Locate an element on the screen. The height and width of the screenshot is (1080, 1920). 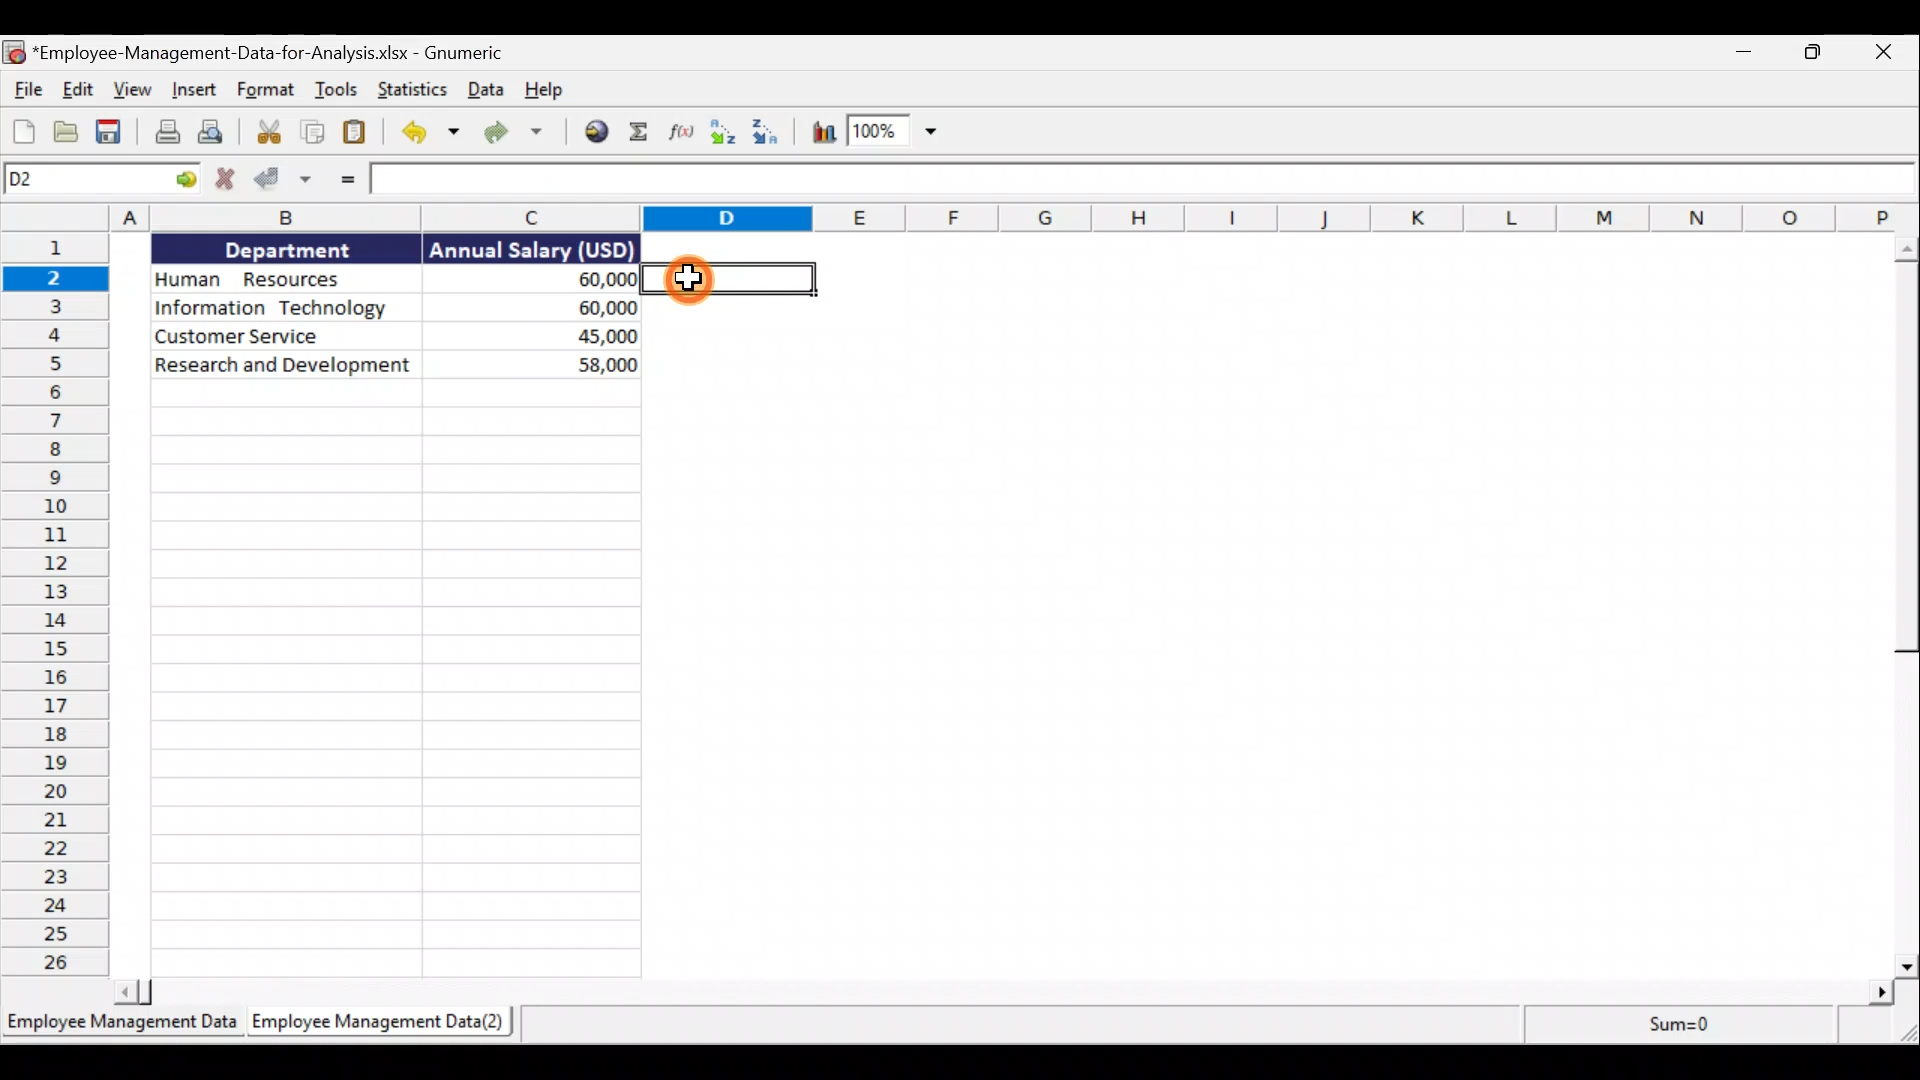
Sheet 2 is located at coordinates (389, 1023).